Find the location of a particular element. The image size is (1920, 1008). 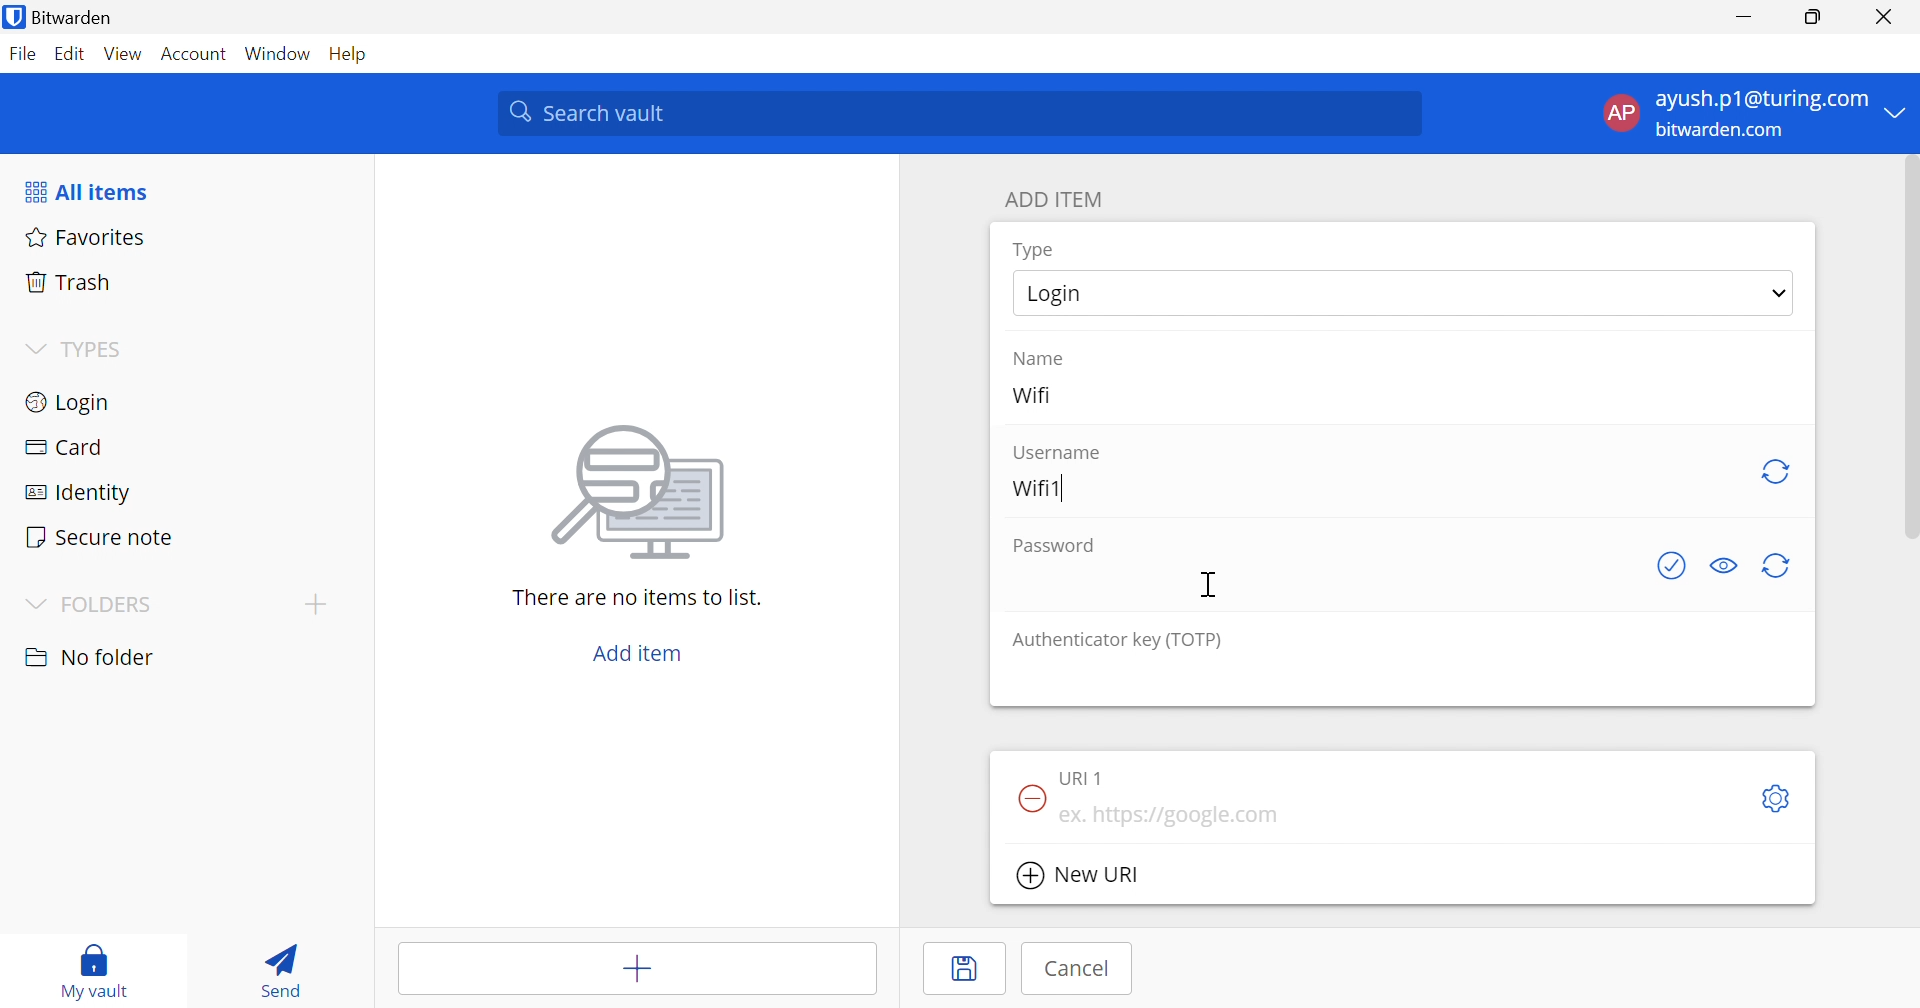

Edit is located at coordinates (68, 55).